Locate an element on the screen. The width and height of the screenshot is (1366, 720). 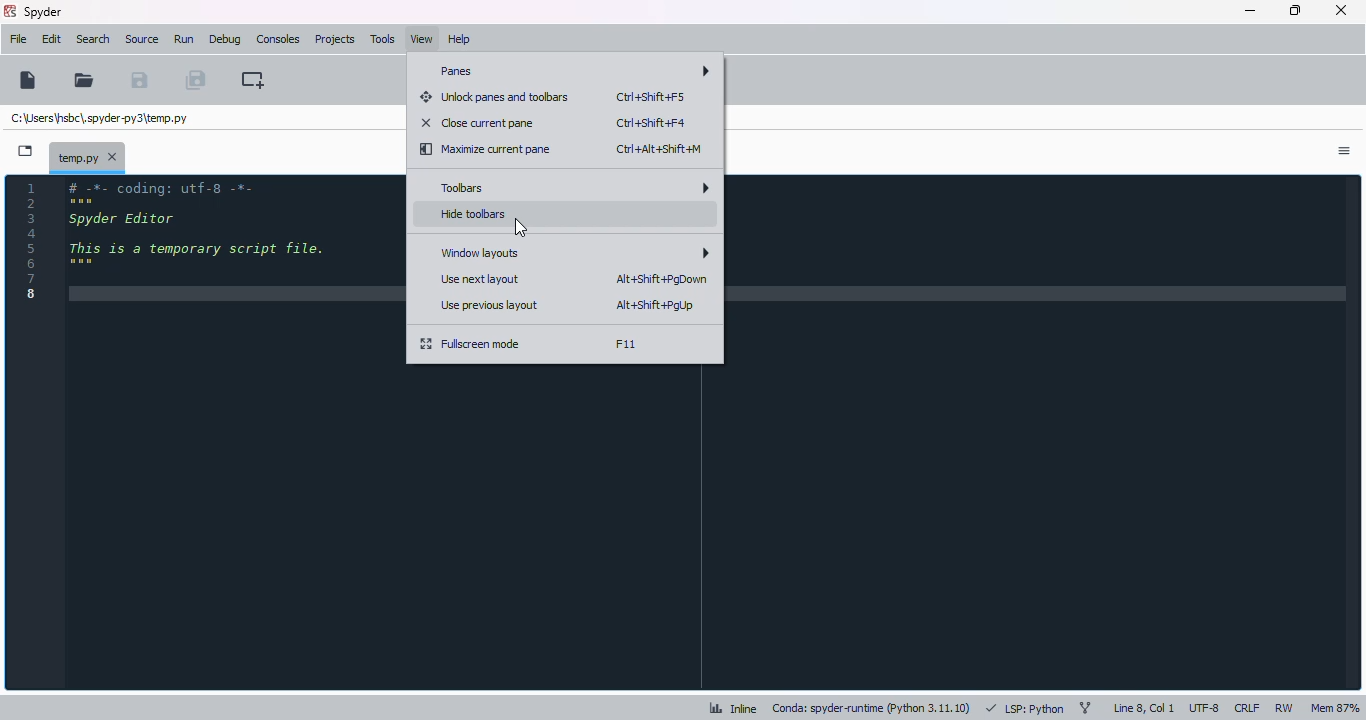
git branch is located at coordinates (1085, 708).